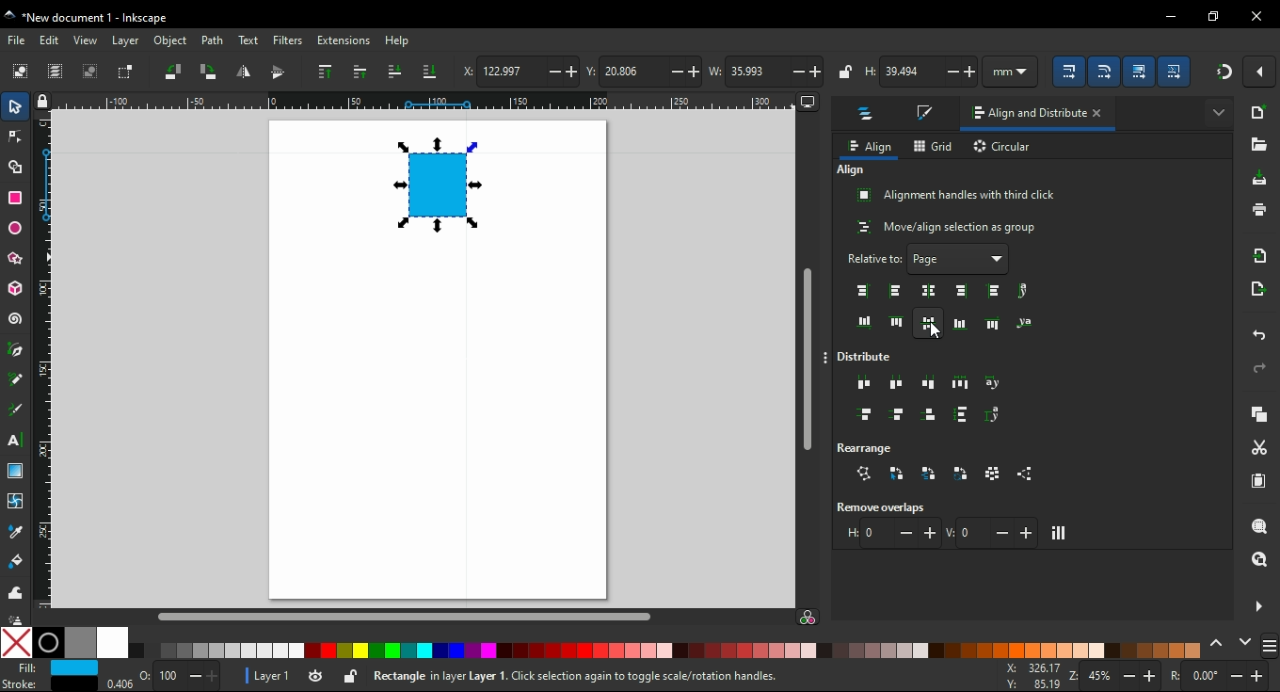  I want to click on next, so click(1245, 641).